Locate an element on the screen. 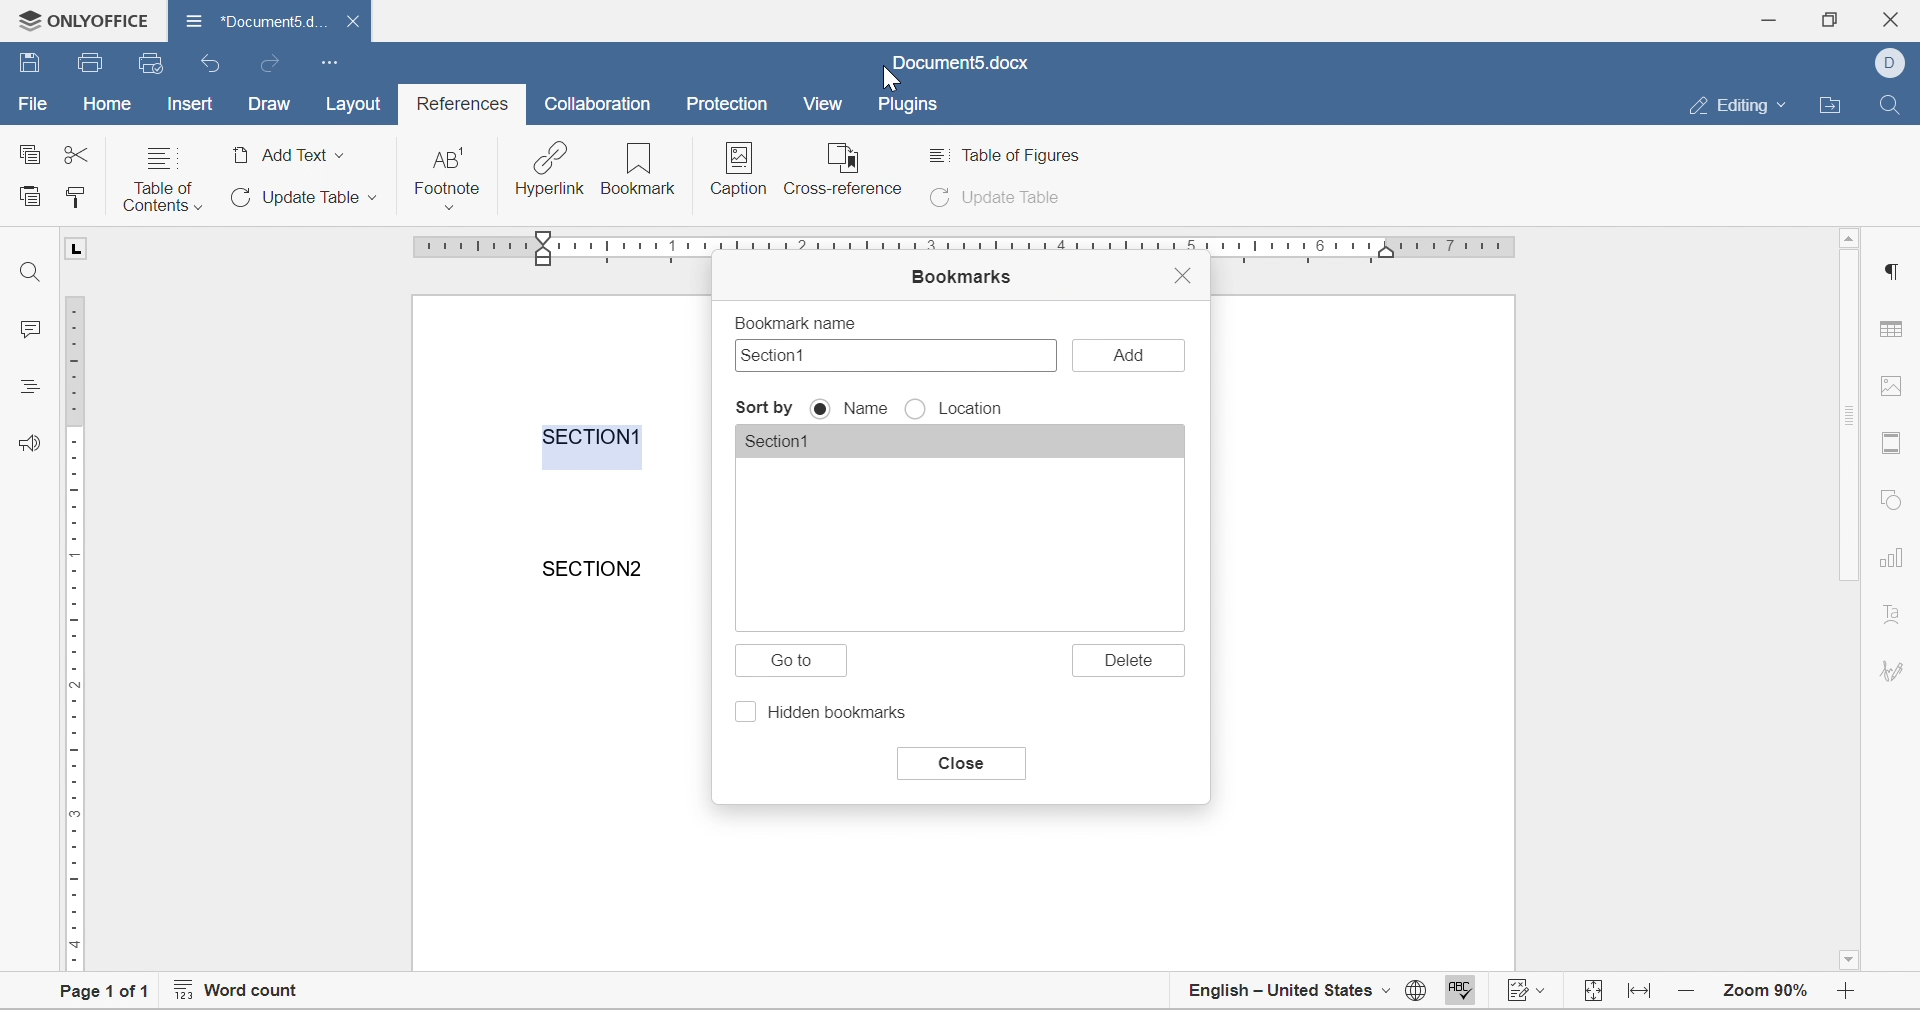 The width and height of the screenshot is (1920, 1010). protection is located at coordinates (727, 103).